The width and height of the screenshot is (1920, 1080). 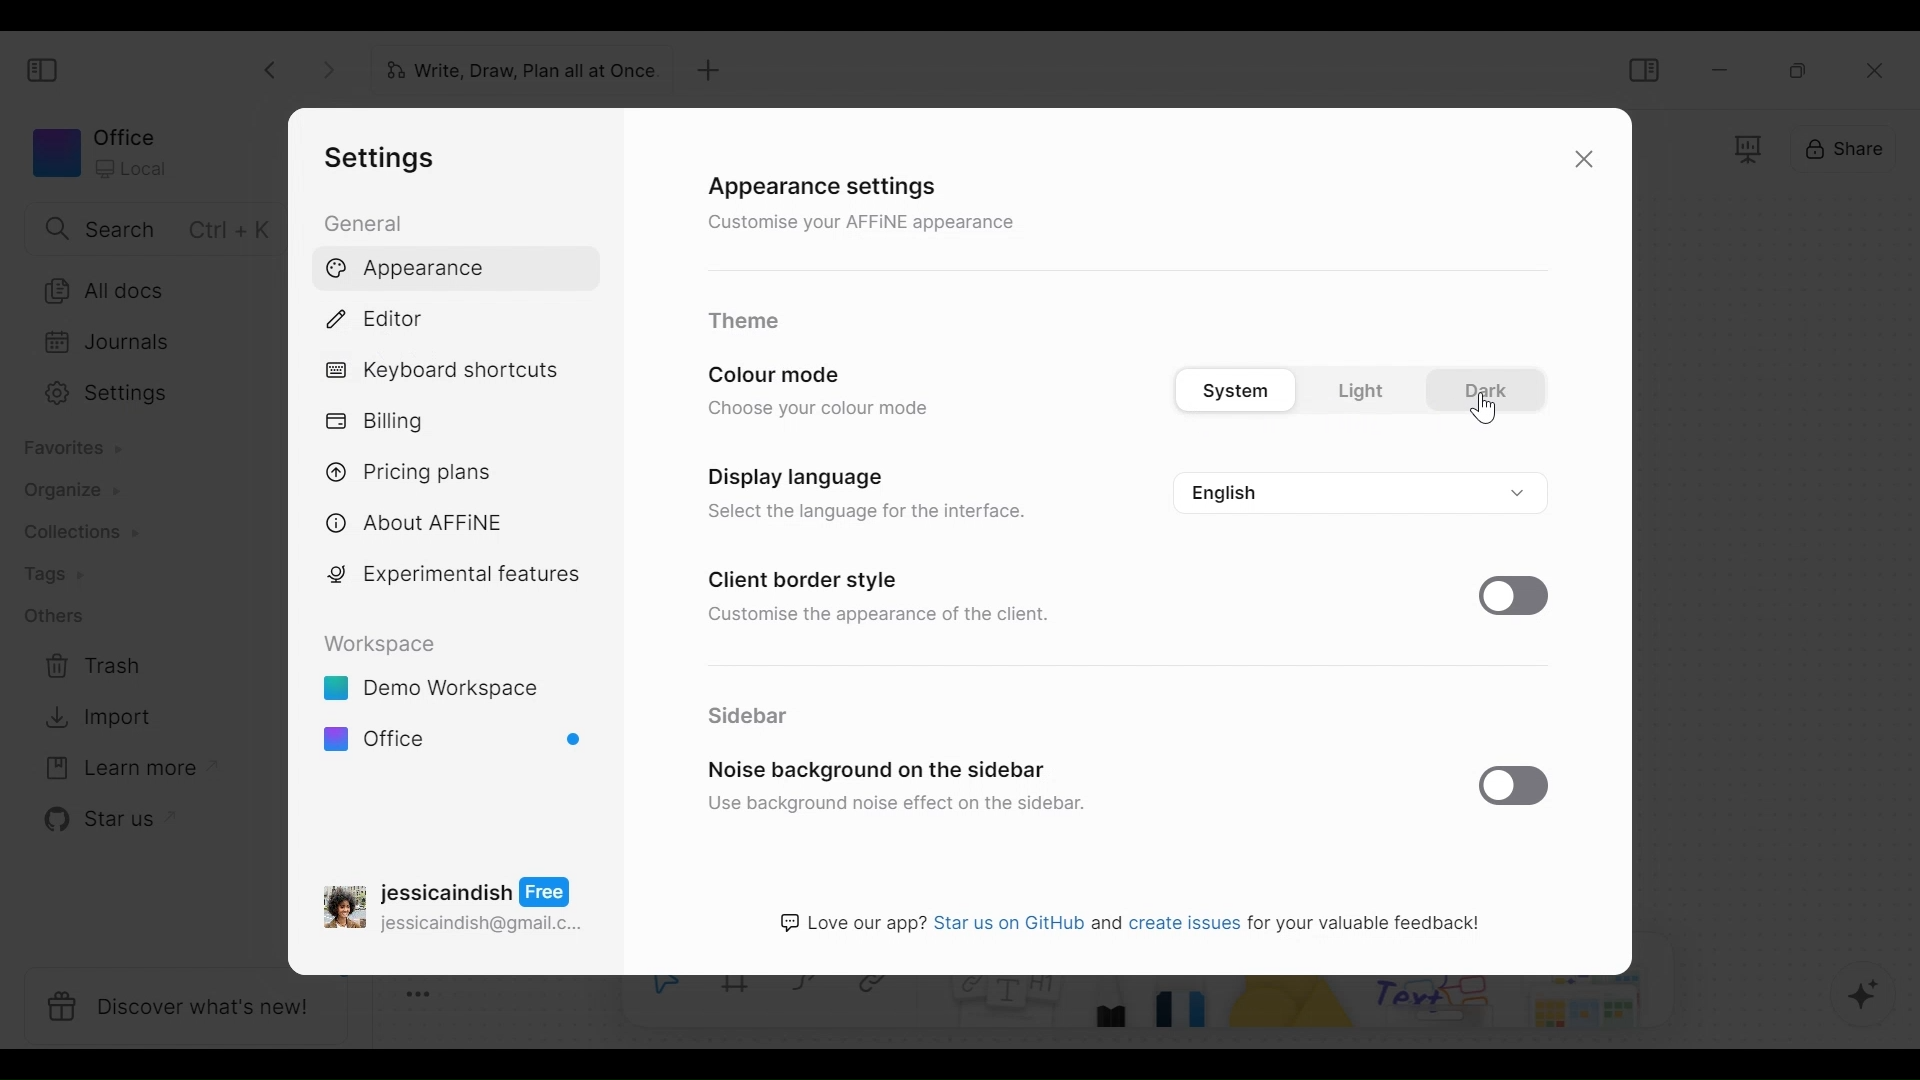 I want to click on Pricing plans, so click(x=412, y=477).